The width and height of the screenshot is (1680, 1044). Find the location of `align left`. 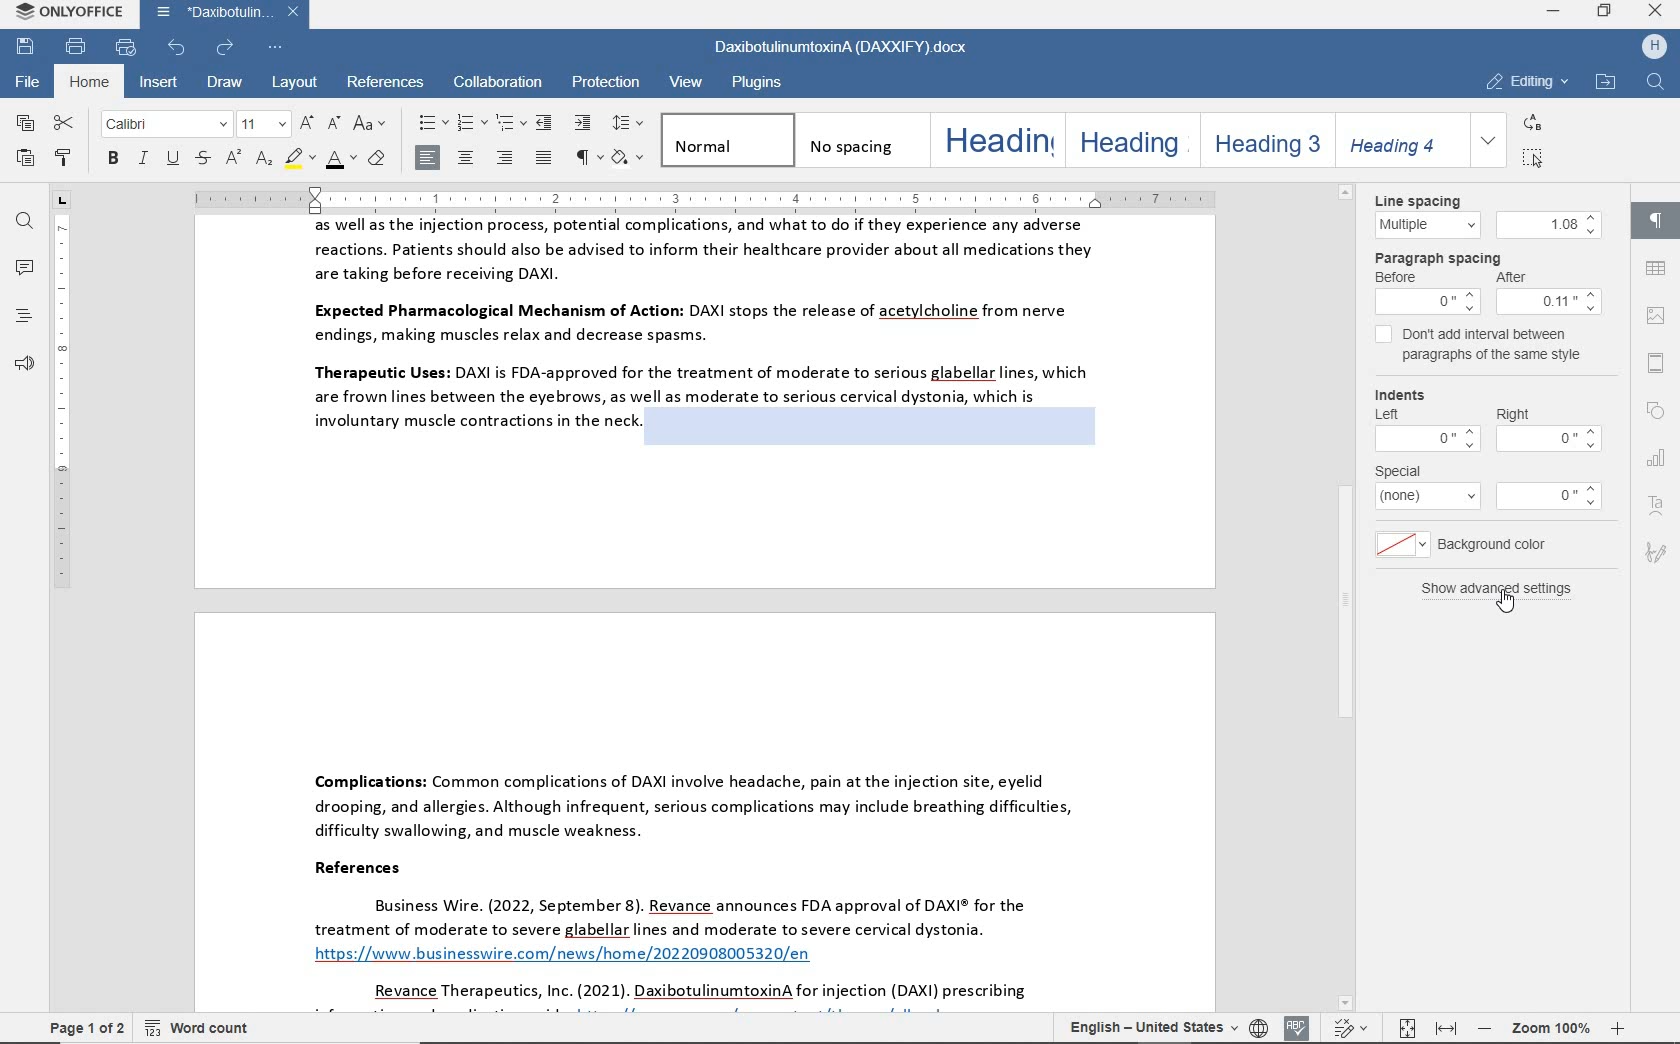

align left is located at coordinates (429, 157).